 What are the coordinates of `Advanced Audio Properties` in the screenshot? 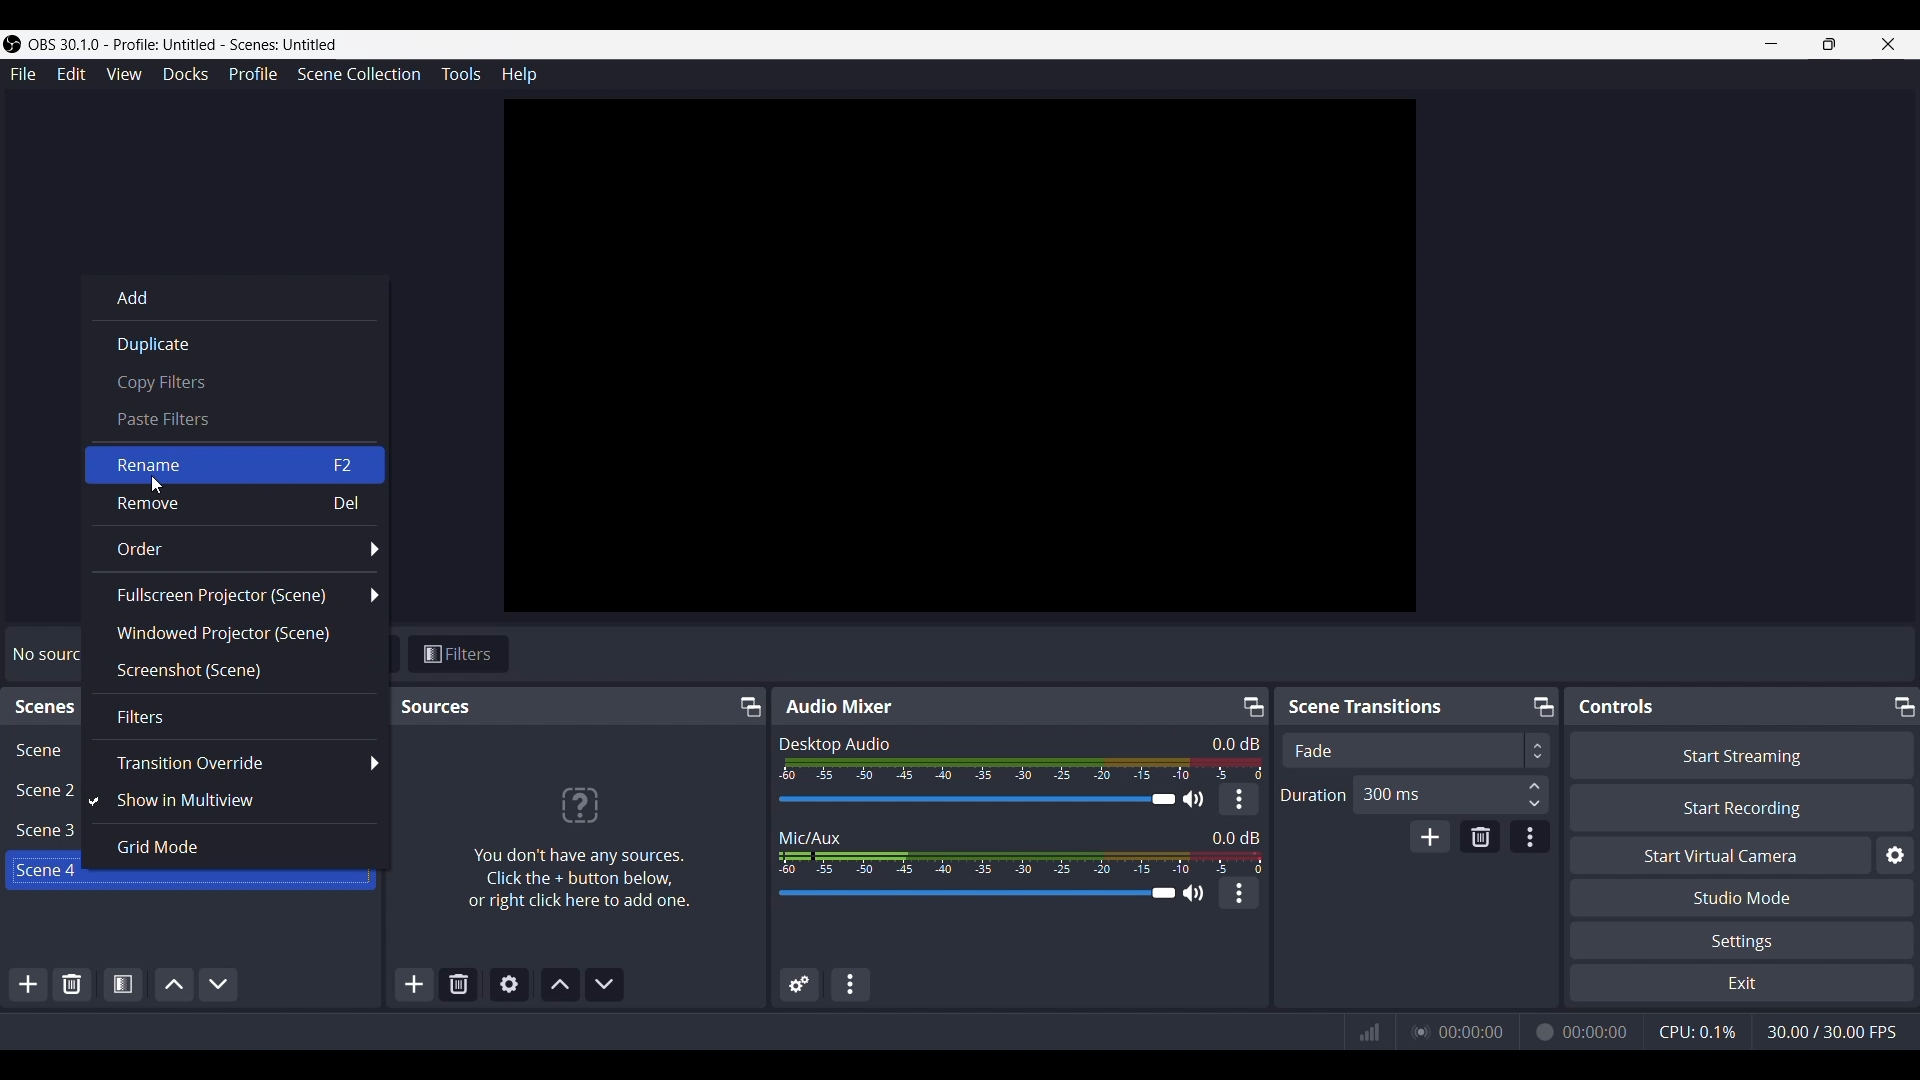 It's located at (799, 986).